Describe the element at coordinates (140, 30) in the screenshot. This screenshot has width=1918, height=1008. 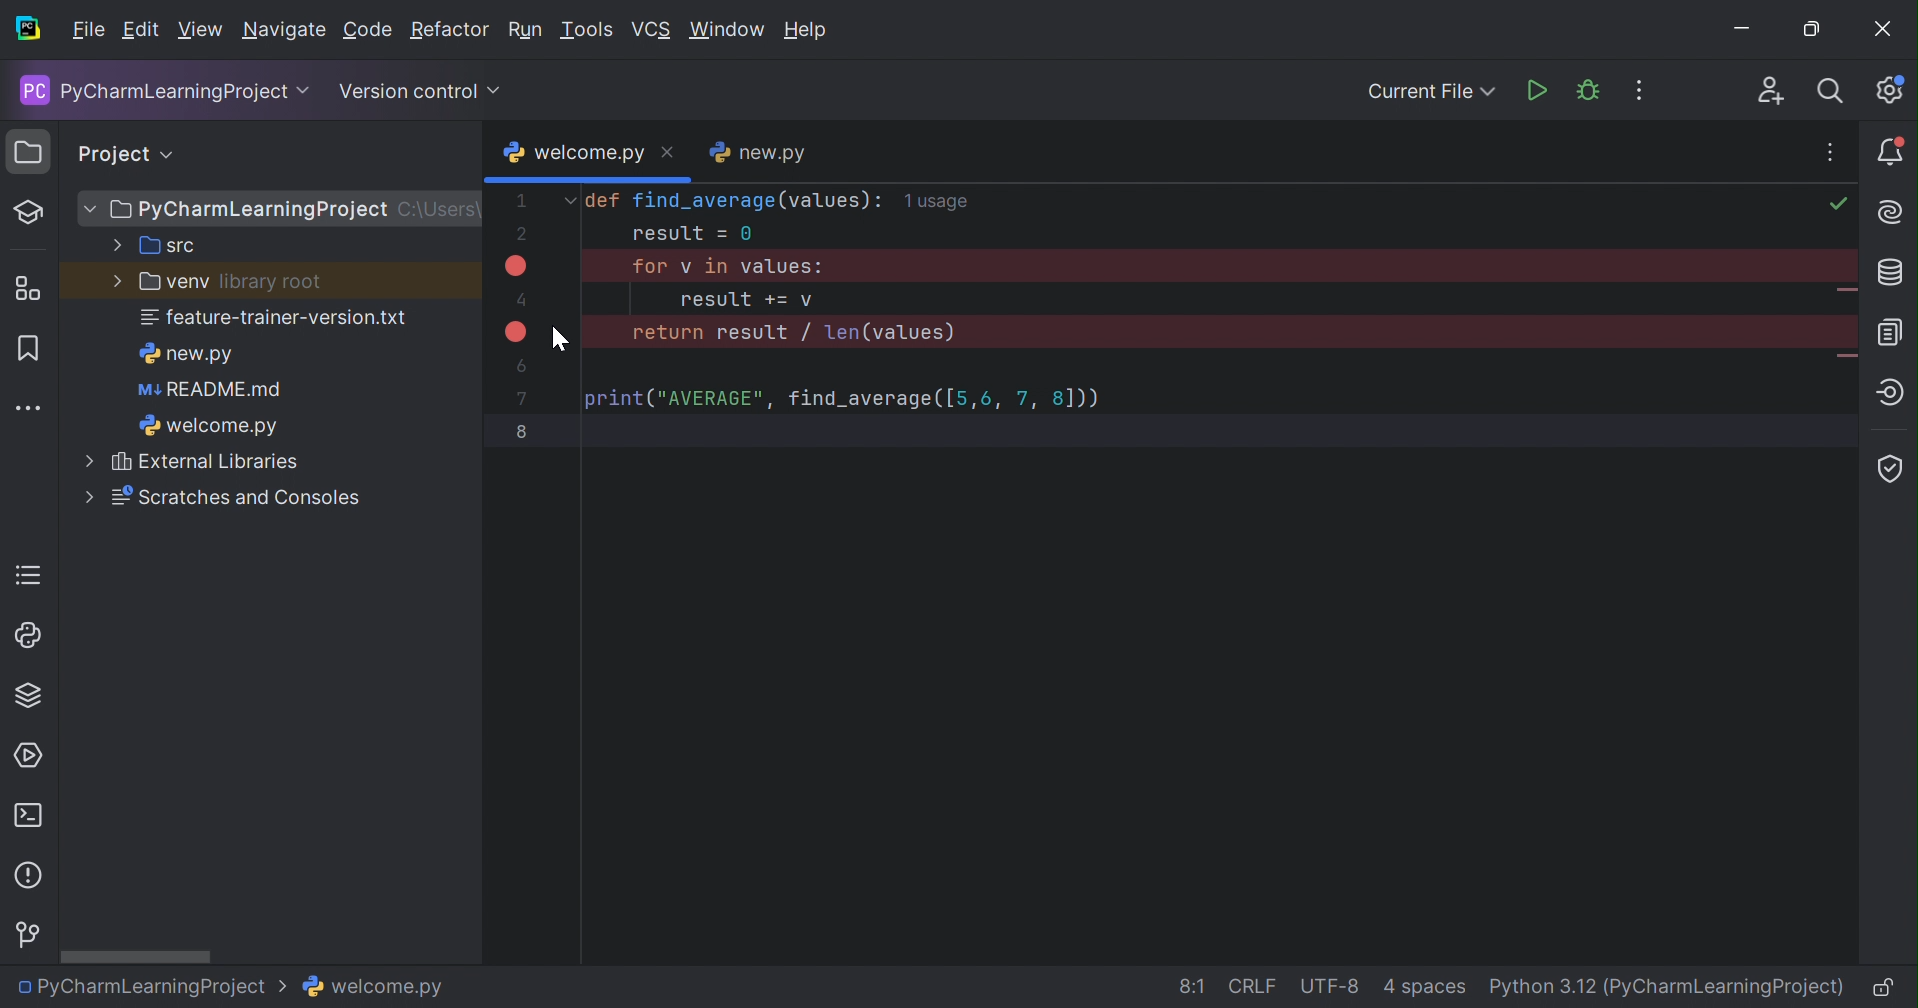
I see `Edit` at that location.